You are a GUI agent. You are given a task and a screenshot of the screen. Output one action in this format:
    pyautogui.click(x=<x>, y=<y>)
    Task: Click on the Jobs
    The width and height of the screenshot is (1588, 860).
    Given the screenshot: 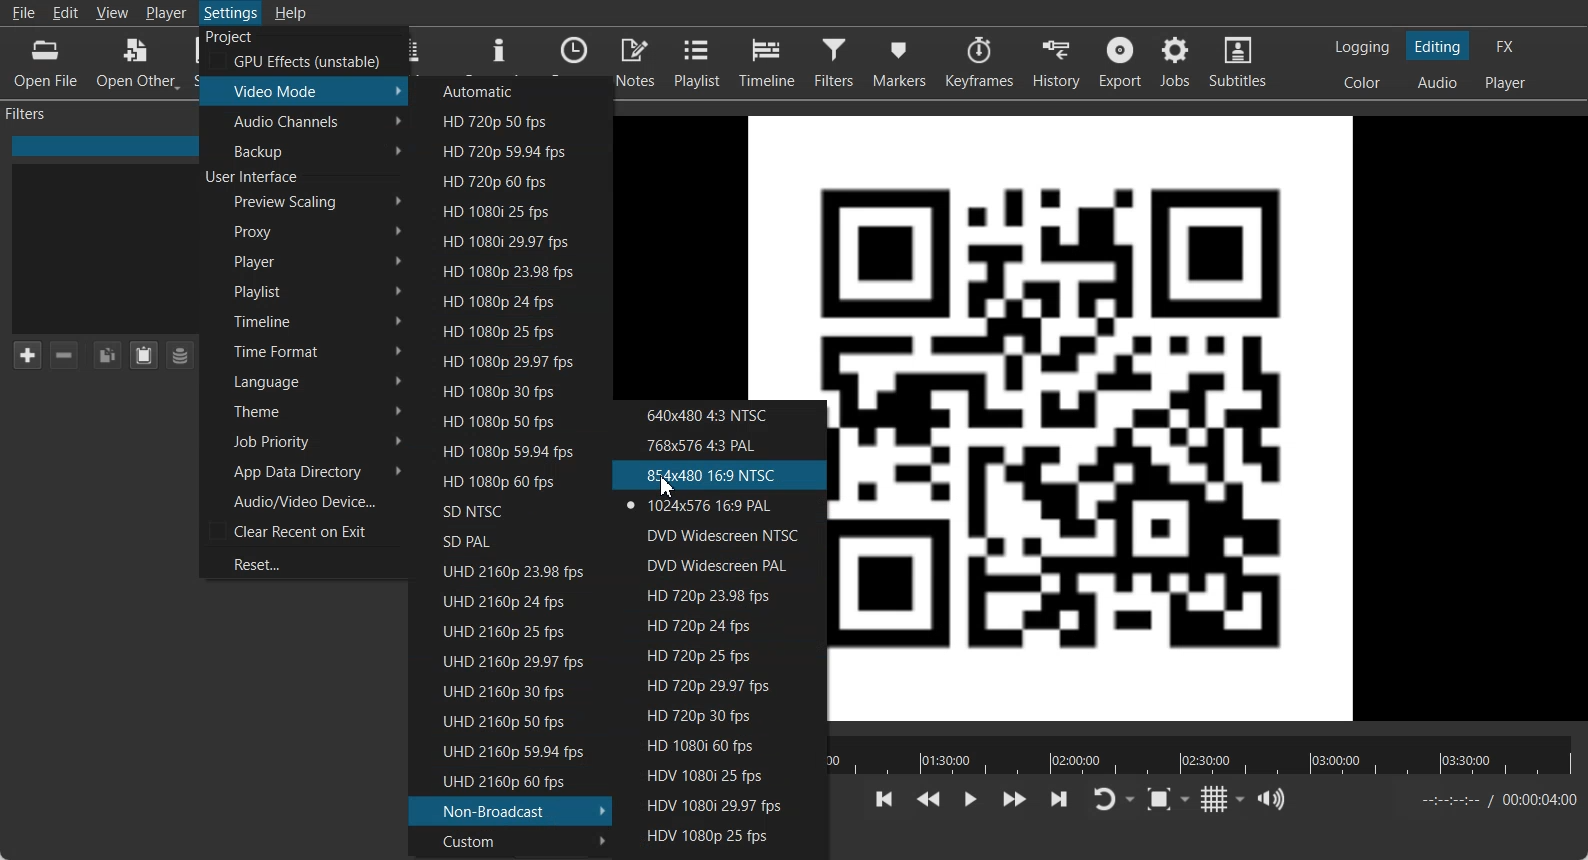 What is the action you would take?
    pyautogui.click(x=1177, y=62)
    